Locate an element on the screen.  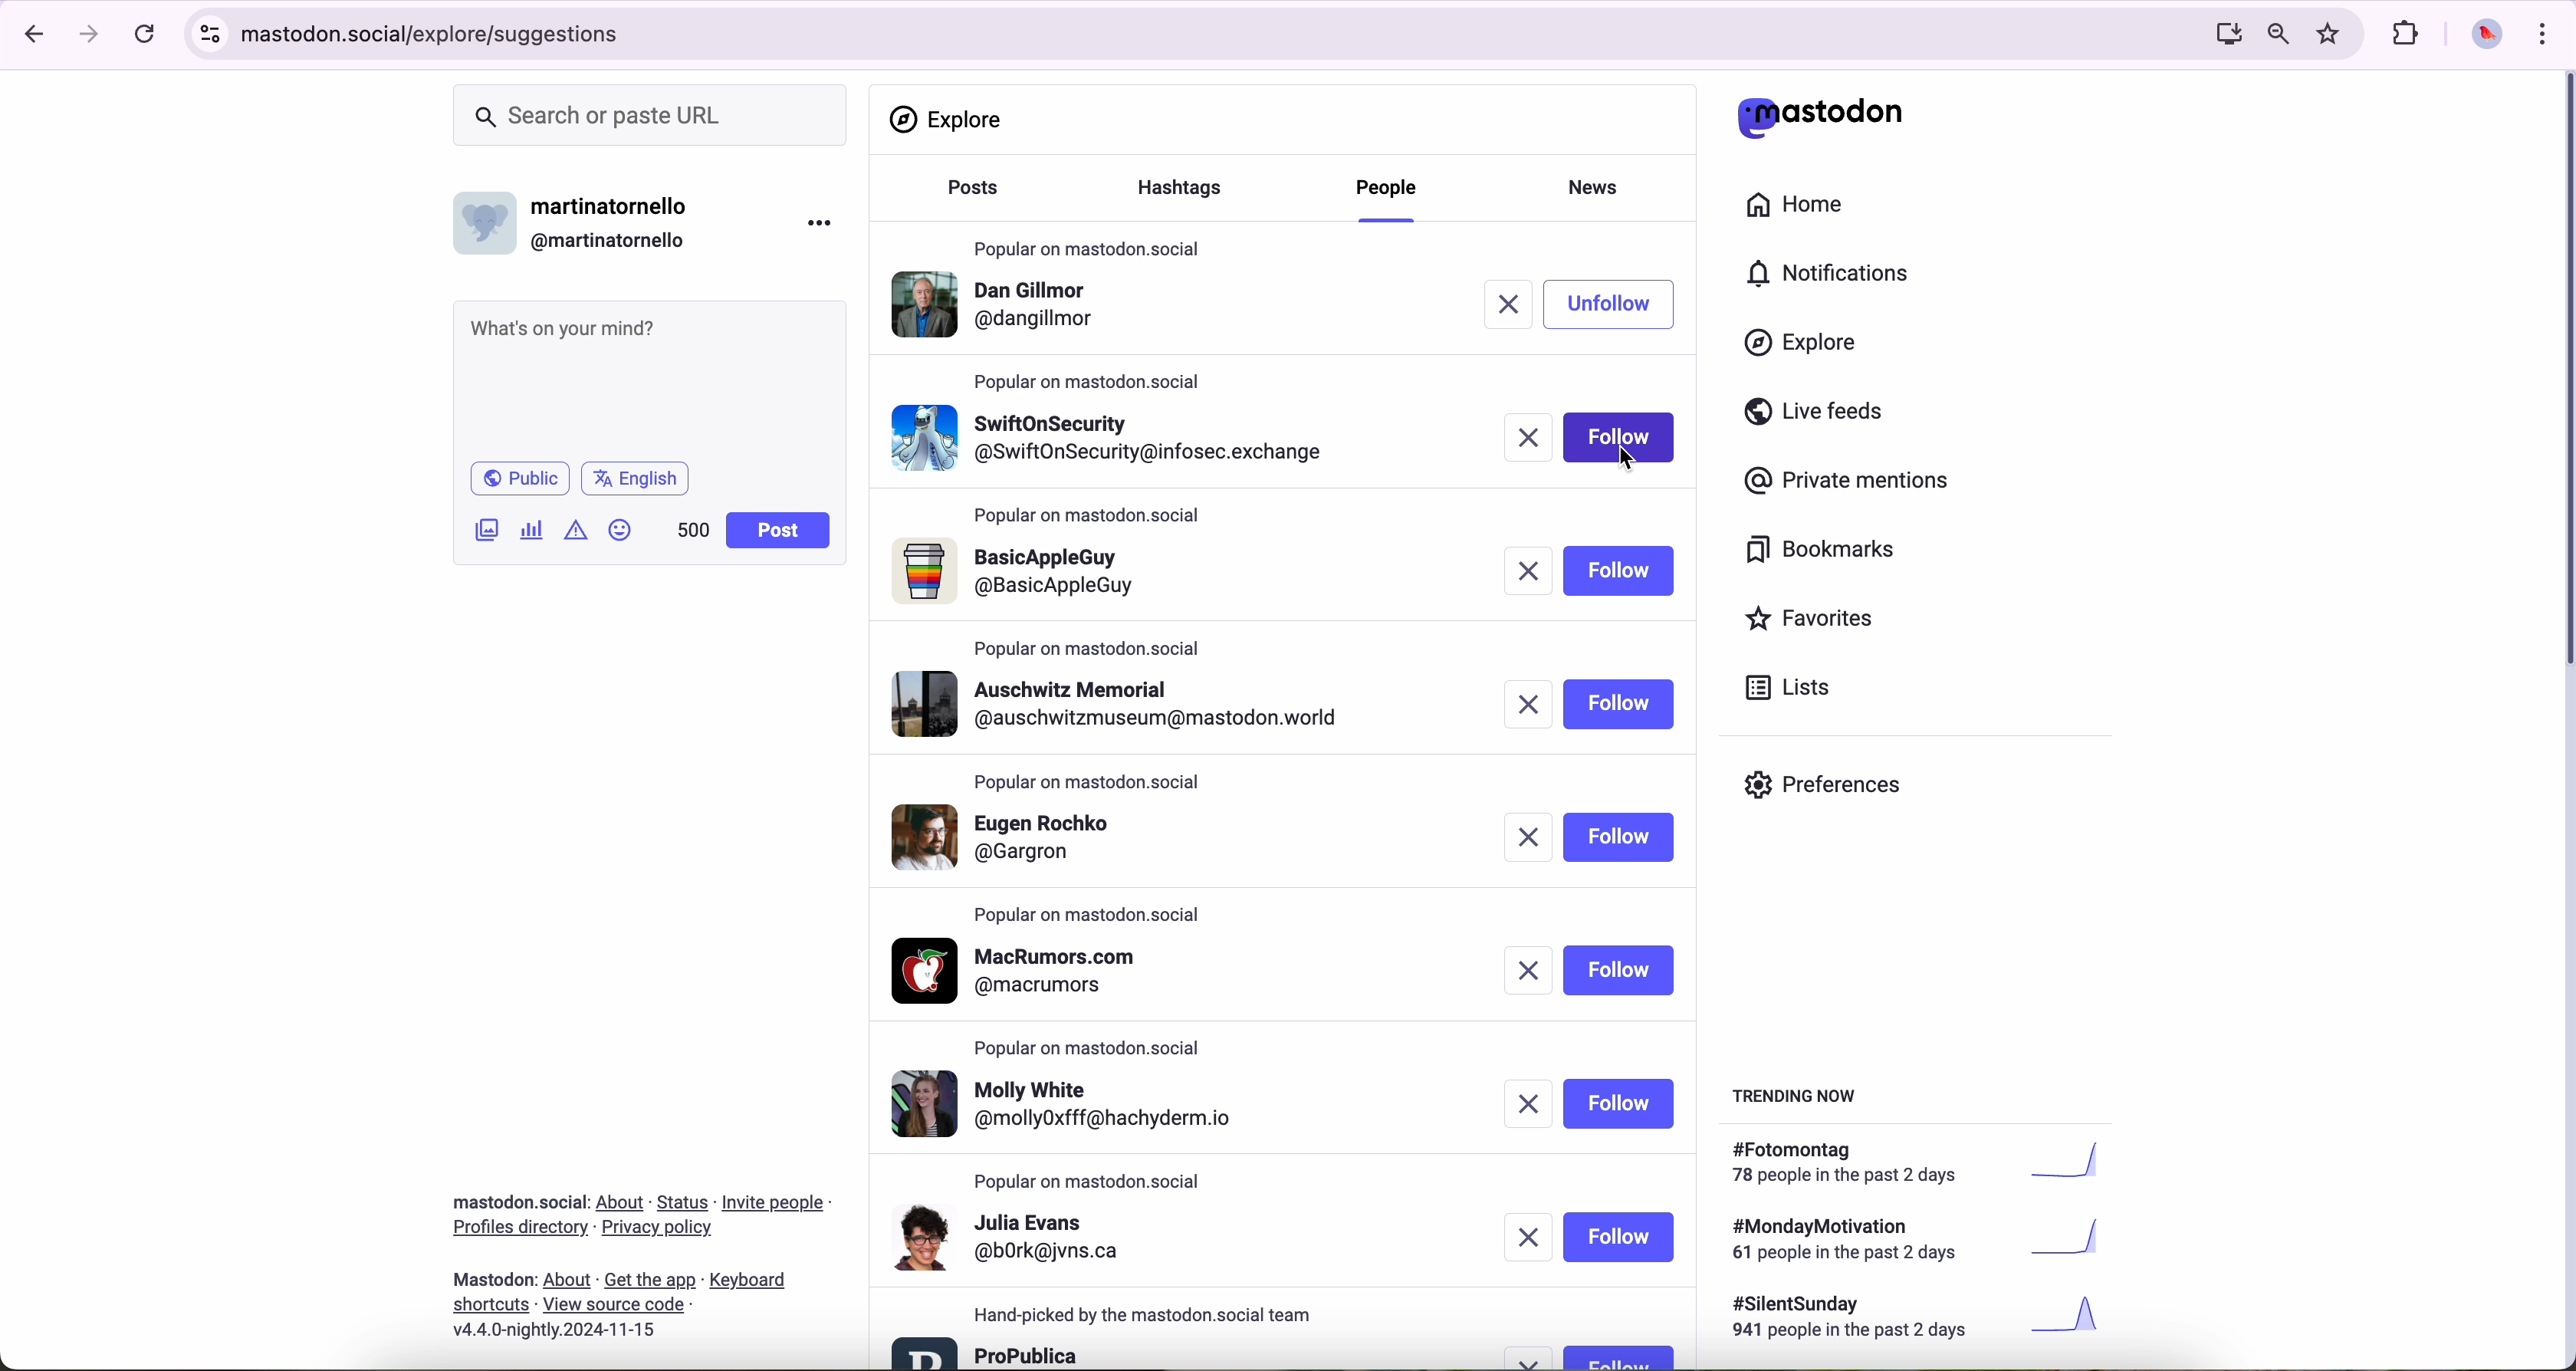
click on people is located at coordinates (1391, 198).